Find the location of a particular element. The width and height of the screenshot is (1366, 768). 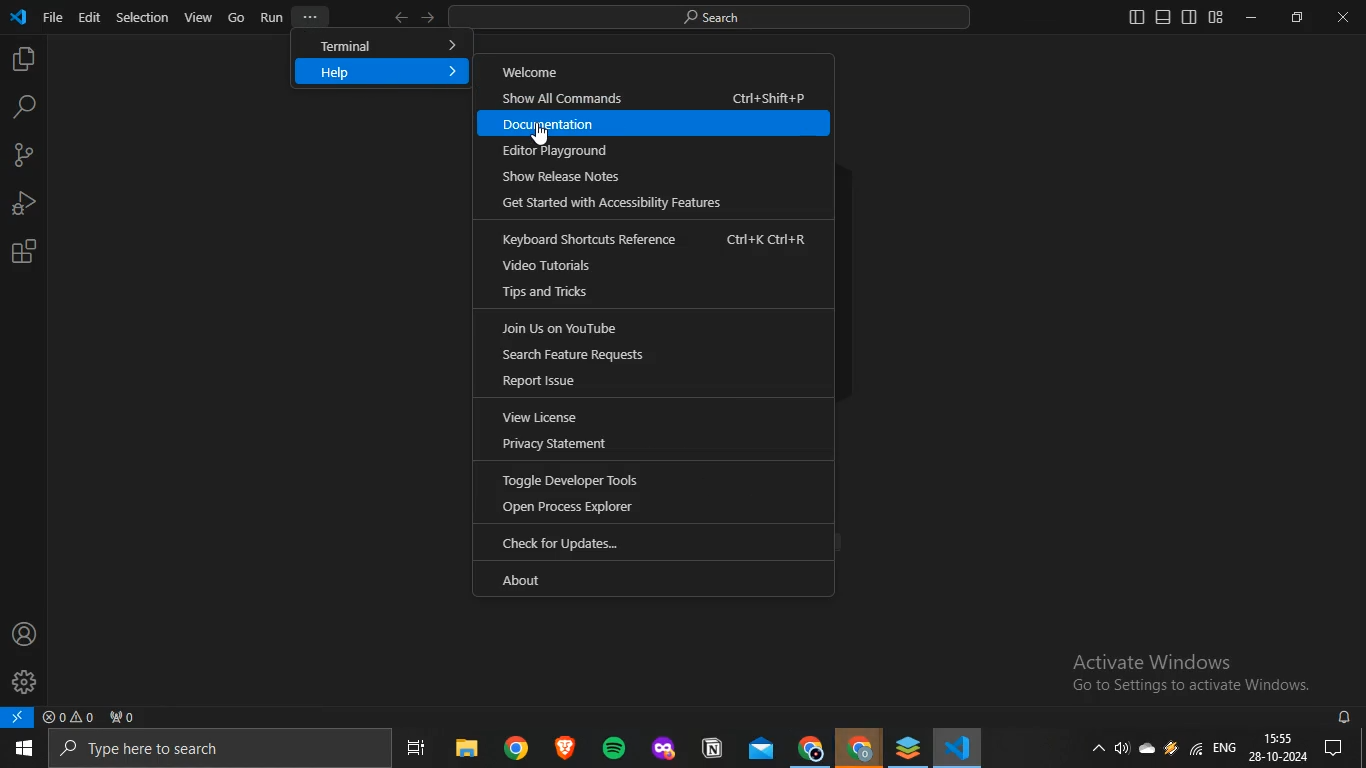

Join Us on YouTube is located at coordinates (649, 329).